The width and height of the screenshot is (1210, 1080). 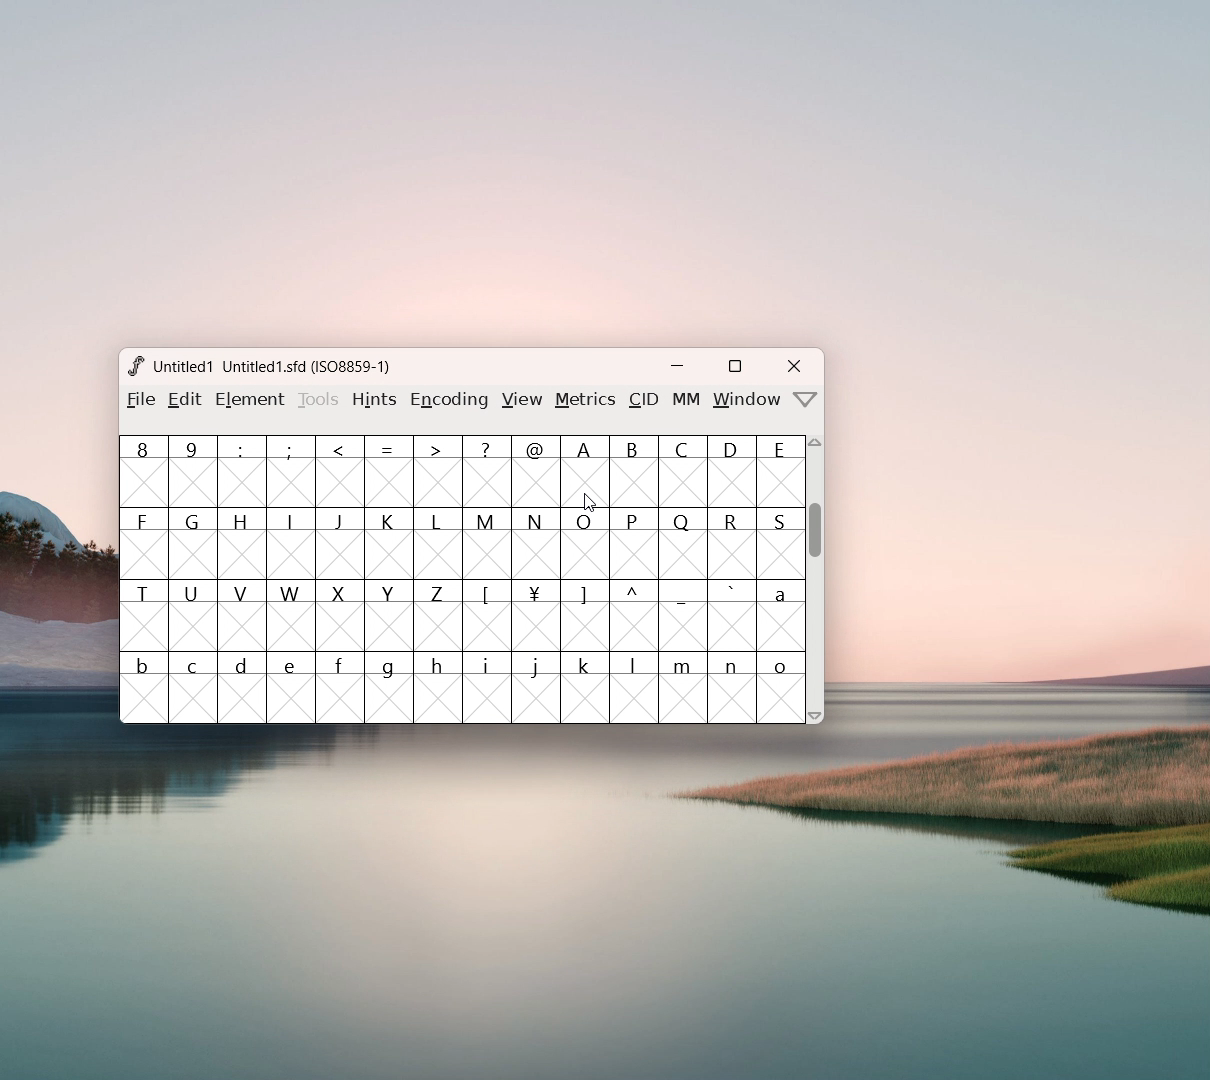 What do you see at coordinates (193, 615) in the screenshot?
I see `U` at bounding box center [193, 615].